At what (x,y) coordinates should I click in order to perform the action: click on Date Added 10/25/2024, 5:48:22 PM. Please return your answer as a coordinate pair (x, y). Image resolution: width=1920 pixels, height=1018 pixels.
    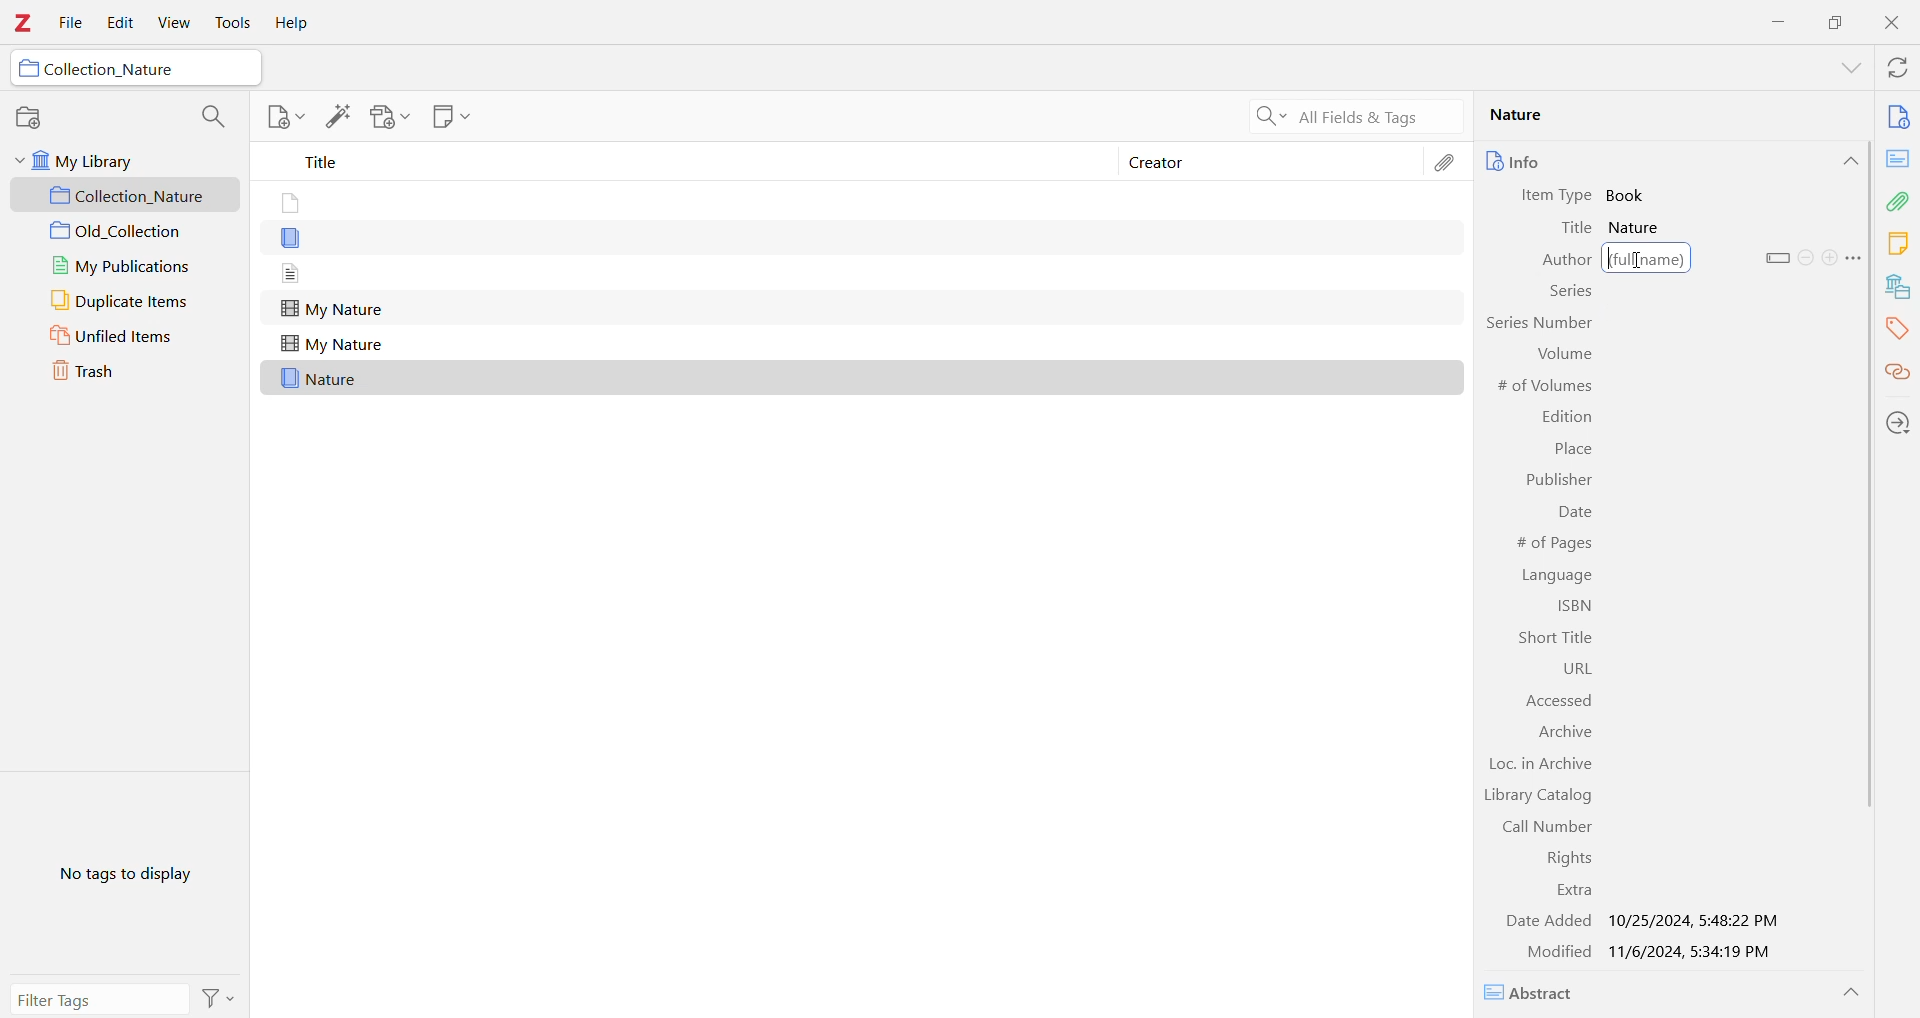
    Looking at the image, I should click on (1642, 921).